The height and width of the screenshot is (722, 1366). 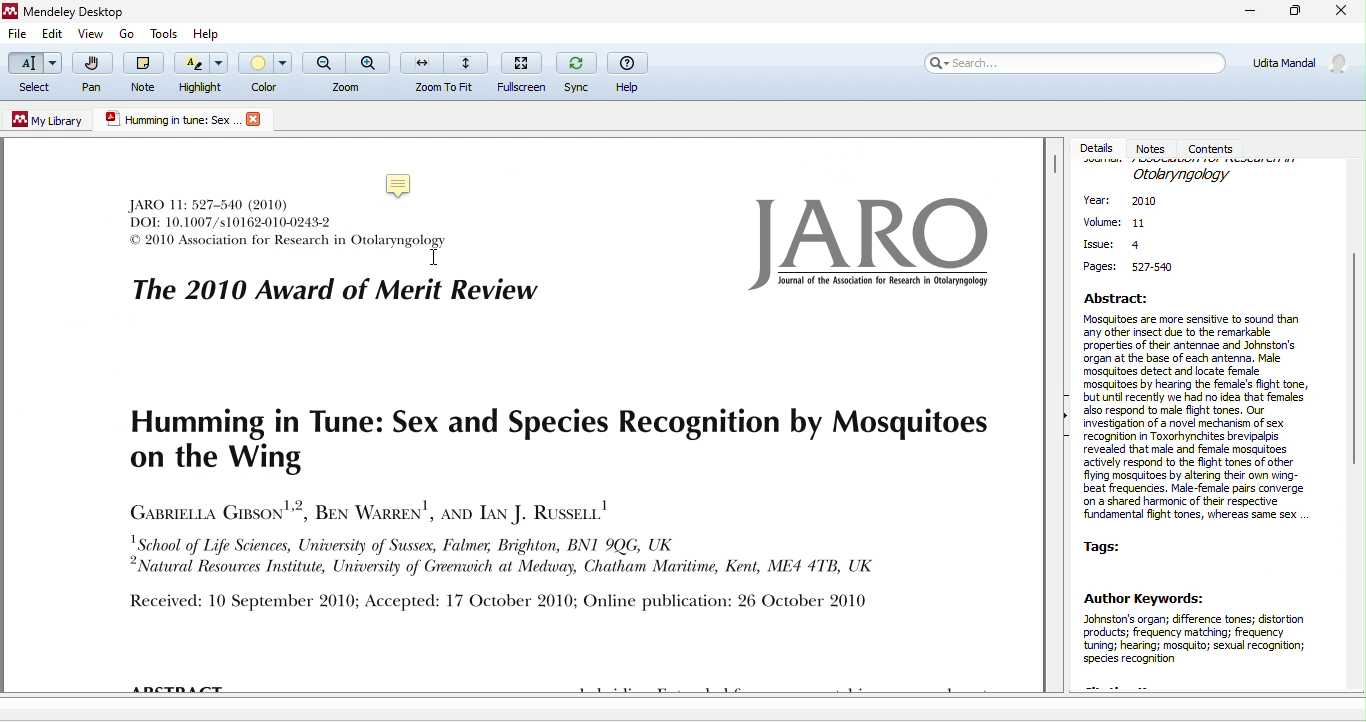 What do you see at coordinates (1133, 268) in the screenshot?
I see `page: 527-540` at bounding box center [1133, 268].